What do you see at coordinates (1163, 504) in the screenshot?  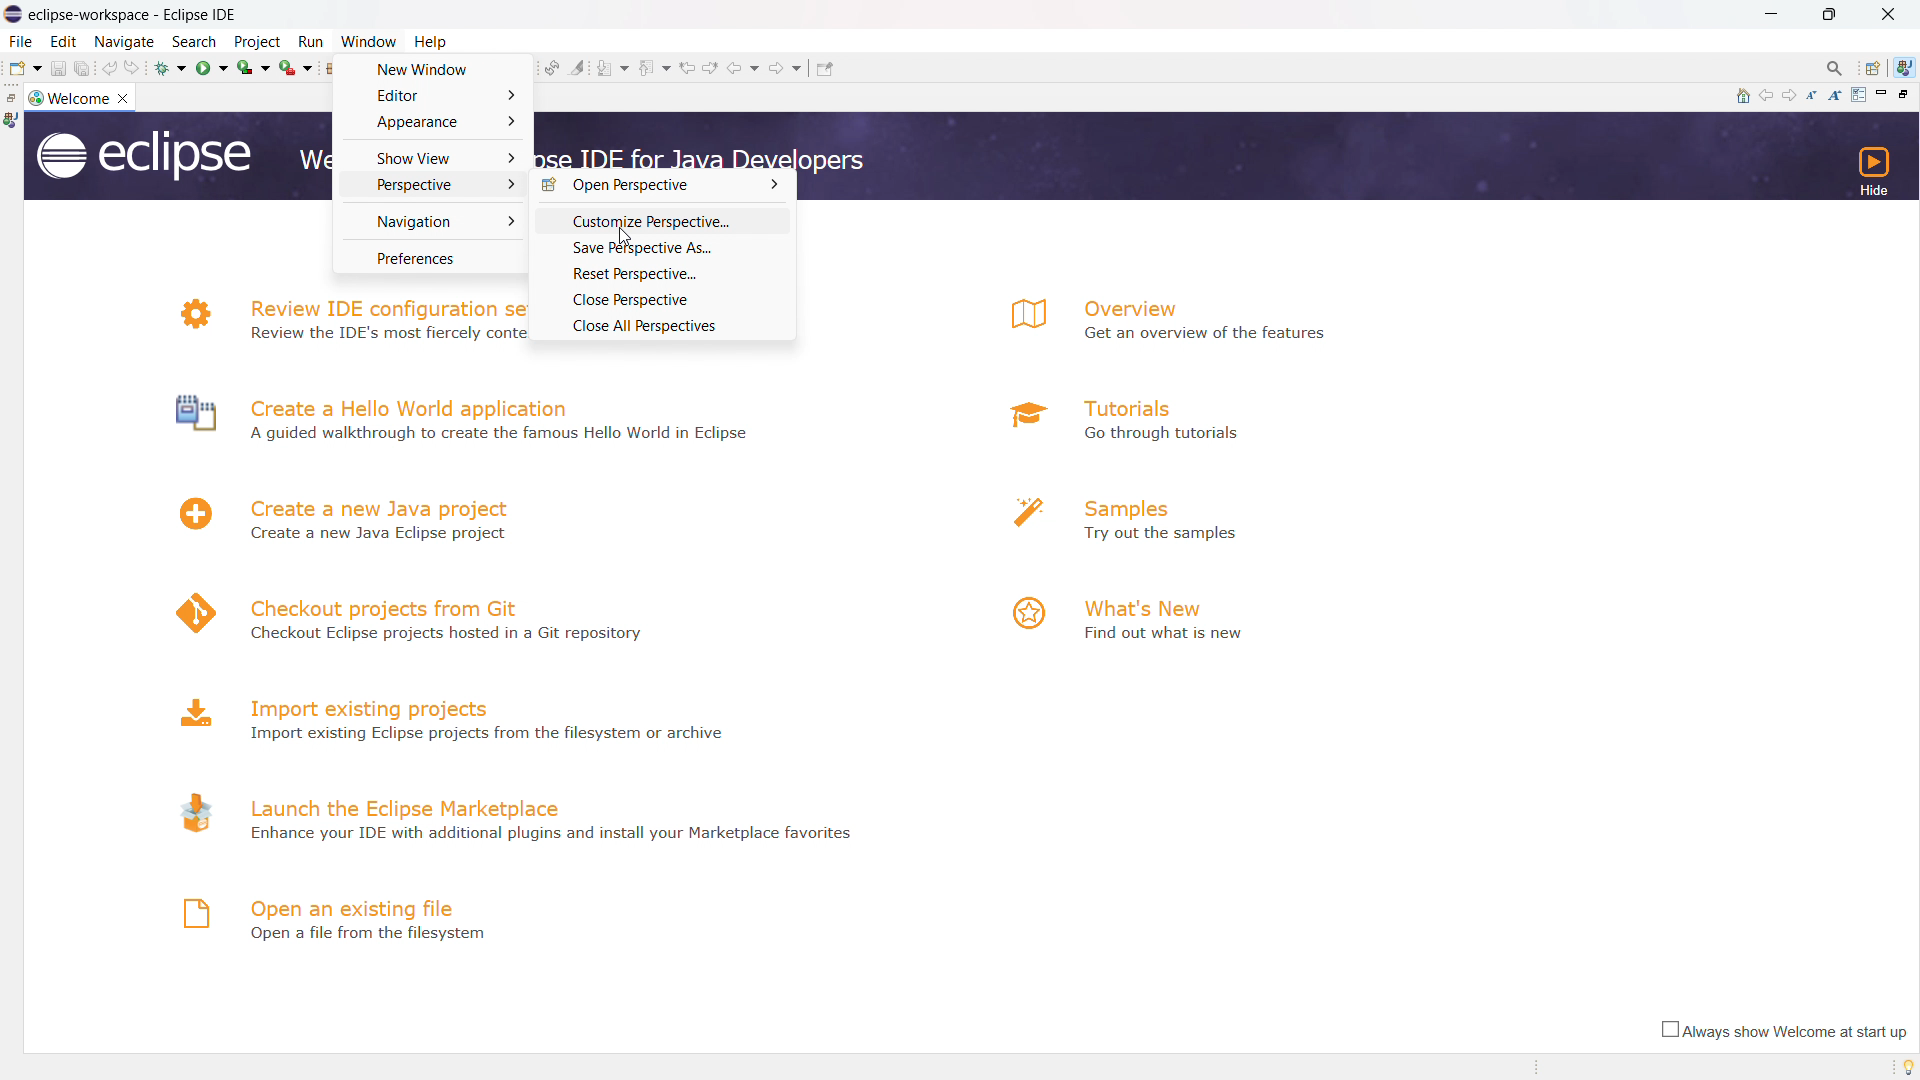 I see `samples` at bounding box center [1163, 504].